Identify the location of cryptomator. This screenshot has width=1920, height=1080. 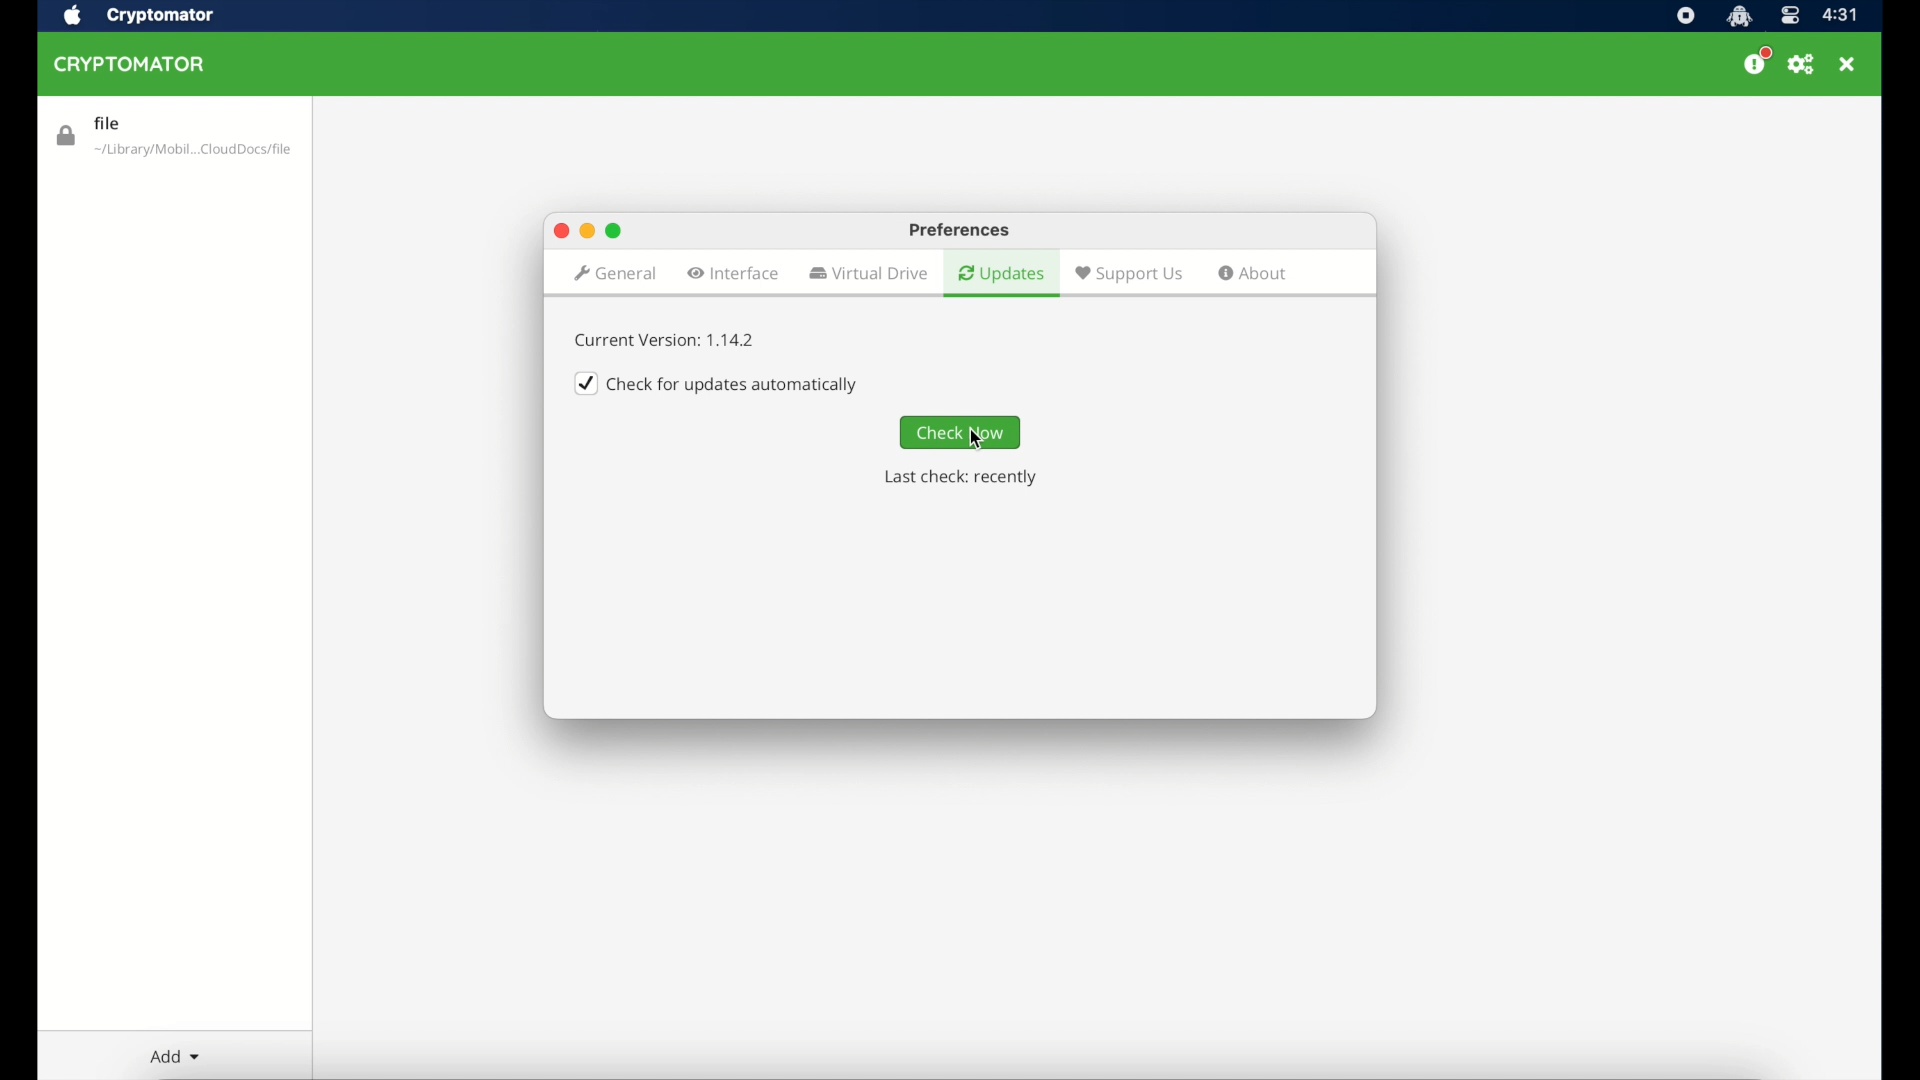
(130, 65).